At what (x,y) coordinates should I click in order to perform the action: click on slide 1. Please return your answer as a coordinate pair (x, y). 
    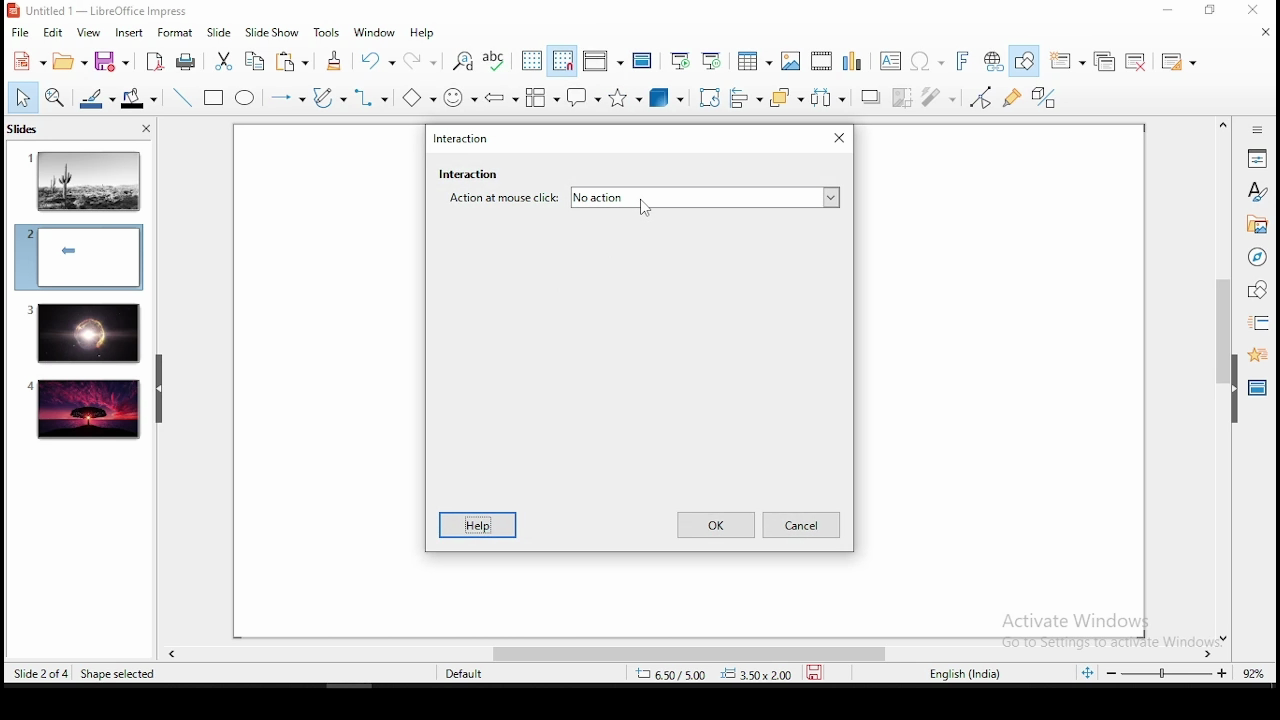
    Looking at the image, I should click on (85, 180).